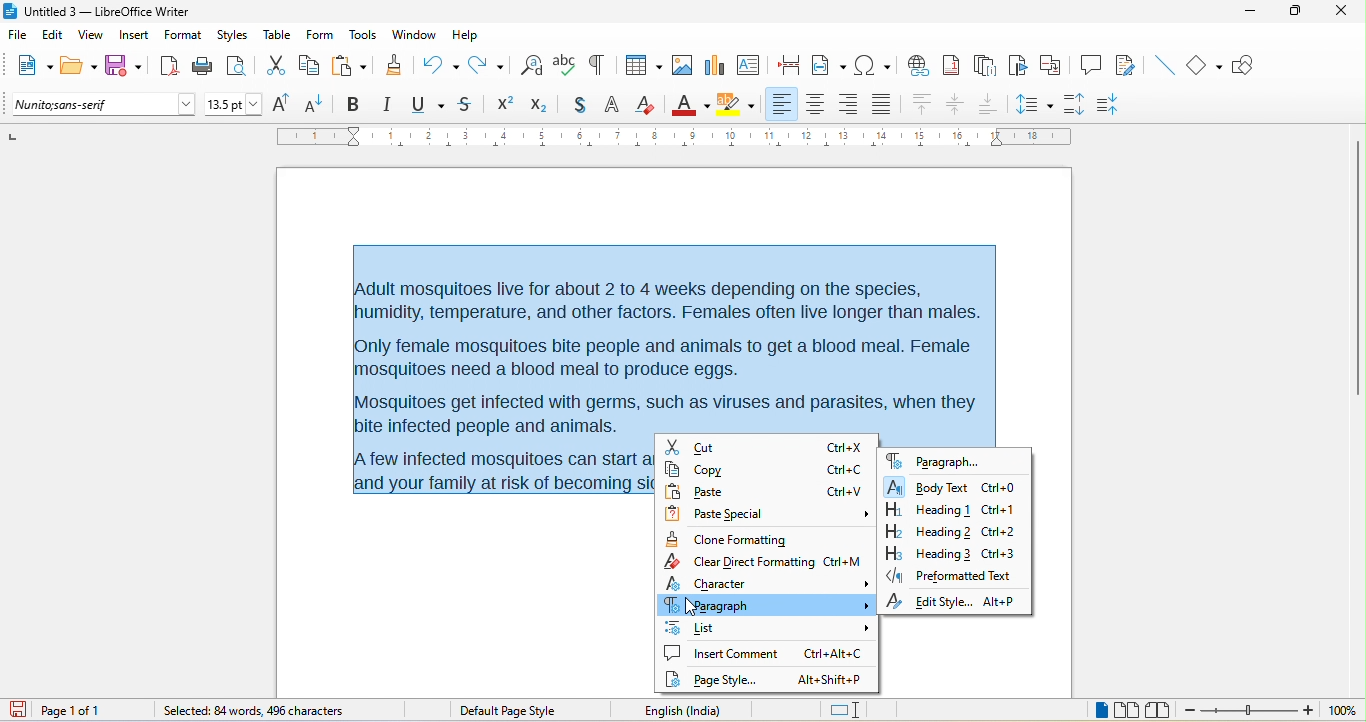  Describe the element at coordinates (1112, 105) in the screenshot. I see `decrease paragraph spacing` at that location.